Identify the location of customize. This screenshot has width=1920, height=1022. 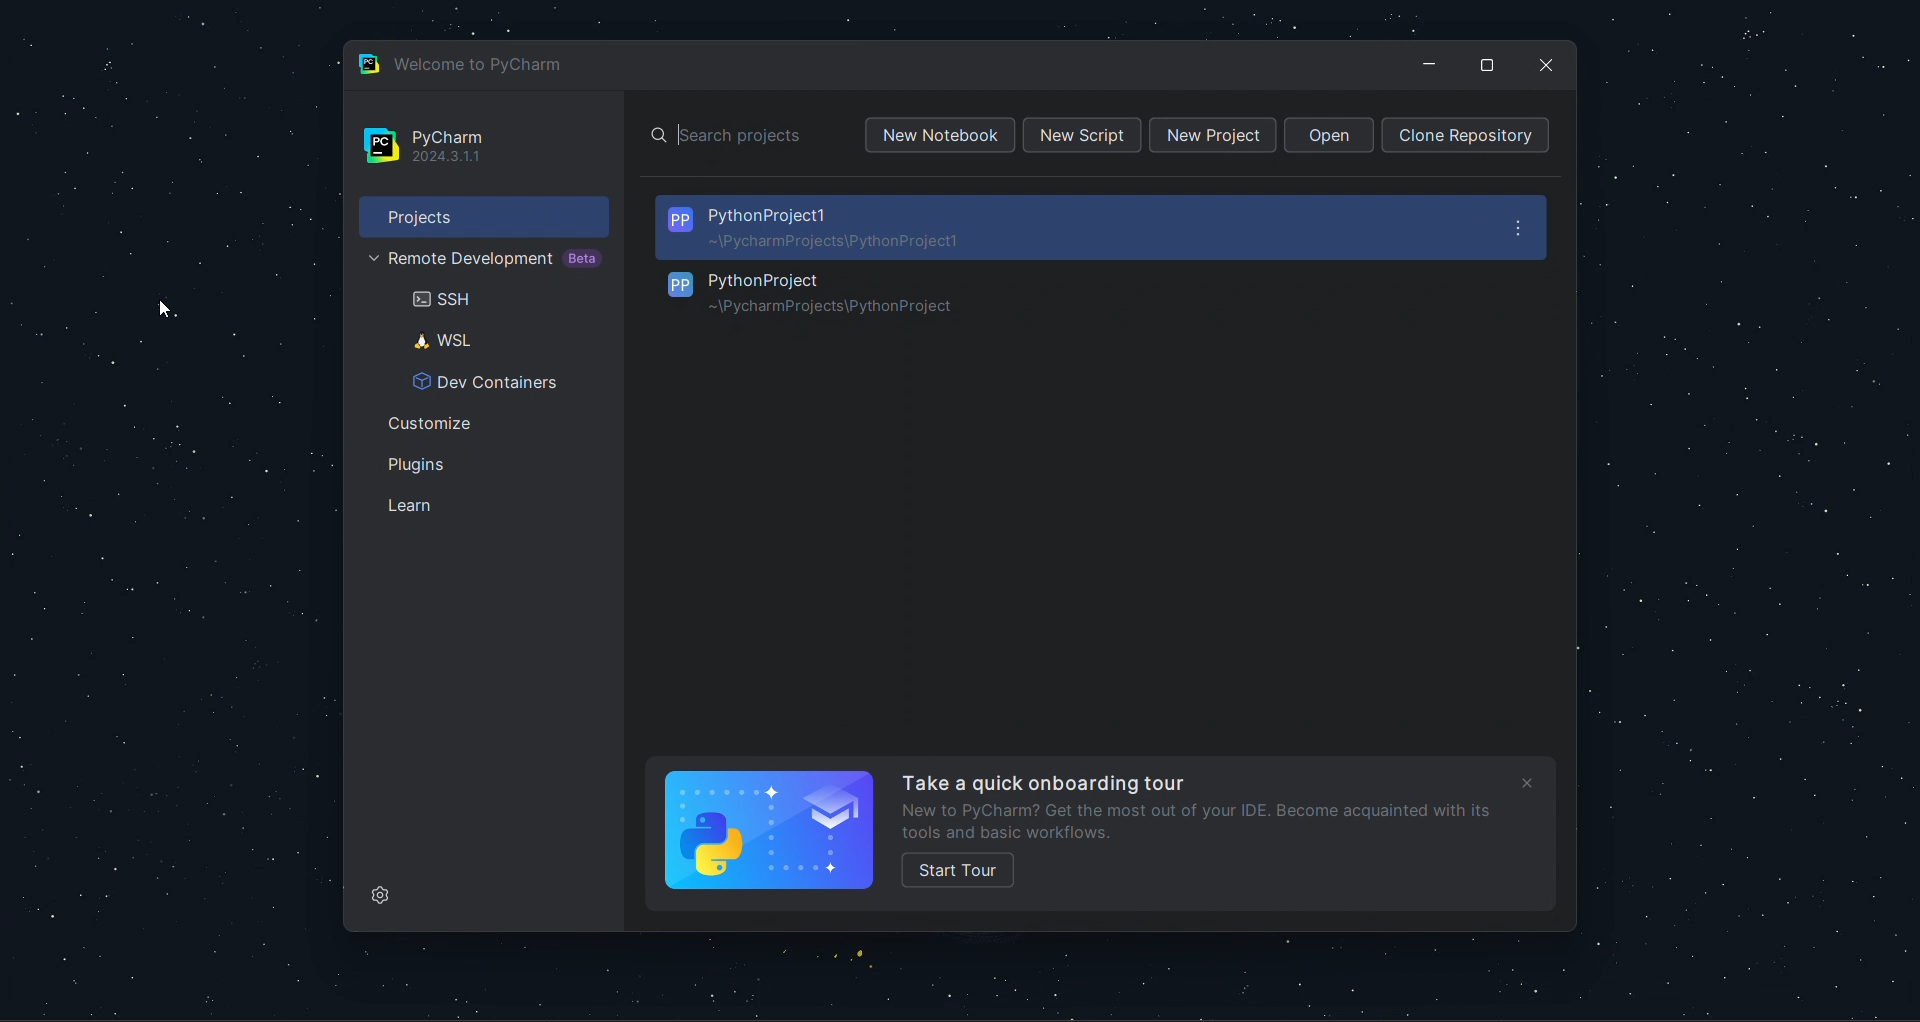
(479, 427).